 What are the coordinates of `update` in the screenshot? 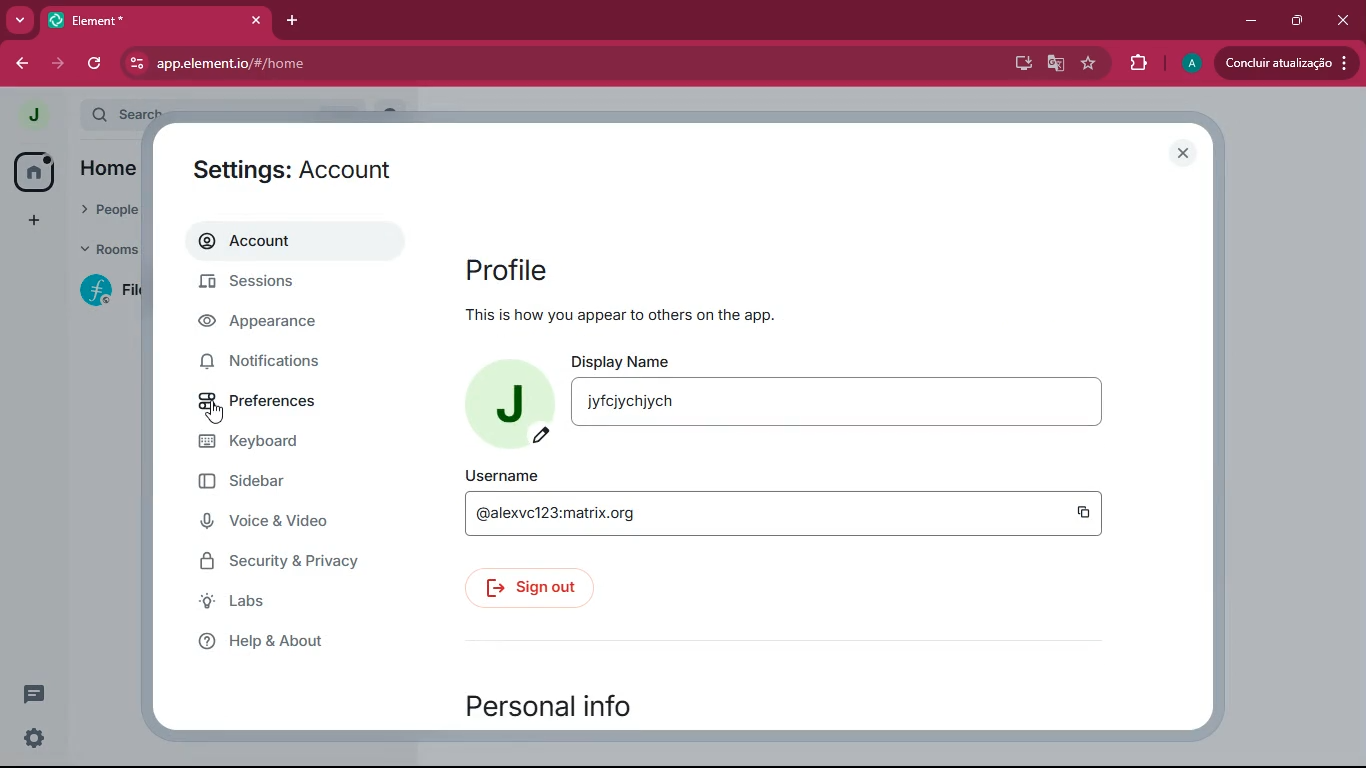 It's located at (1287, 63).